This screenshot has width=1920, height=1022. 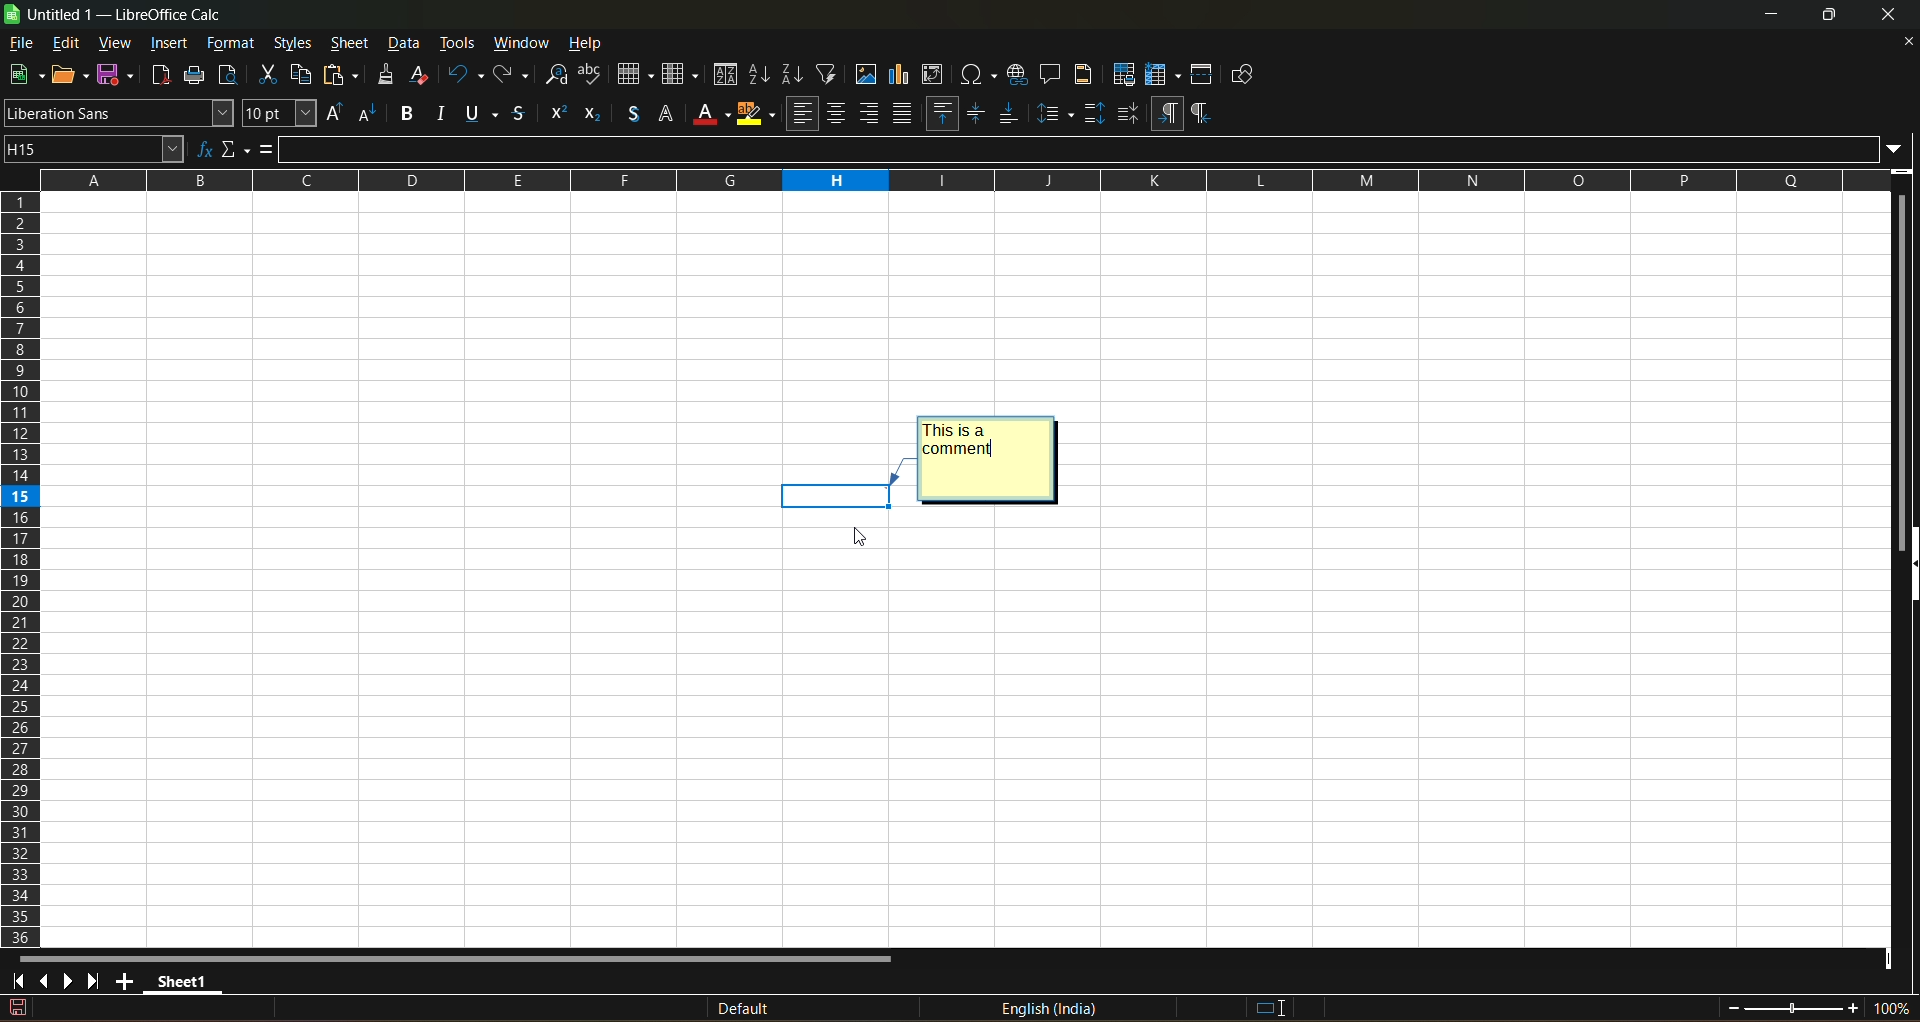 What do you see at coordinates (167, 44) in the screenshot?
I see `insert` at bounding box center [167, 44].